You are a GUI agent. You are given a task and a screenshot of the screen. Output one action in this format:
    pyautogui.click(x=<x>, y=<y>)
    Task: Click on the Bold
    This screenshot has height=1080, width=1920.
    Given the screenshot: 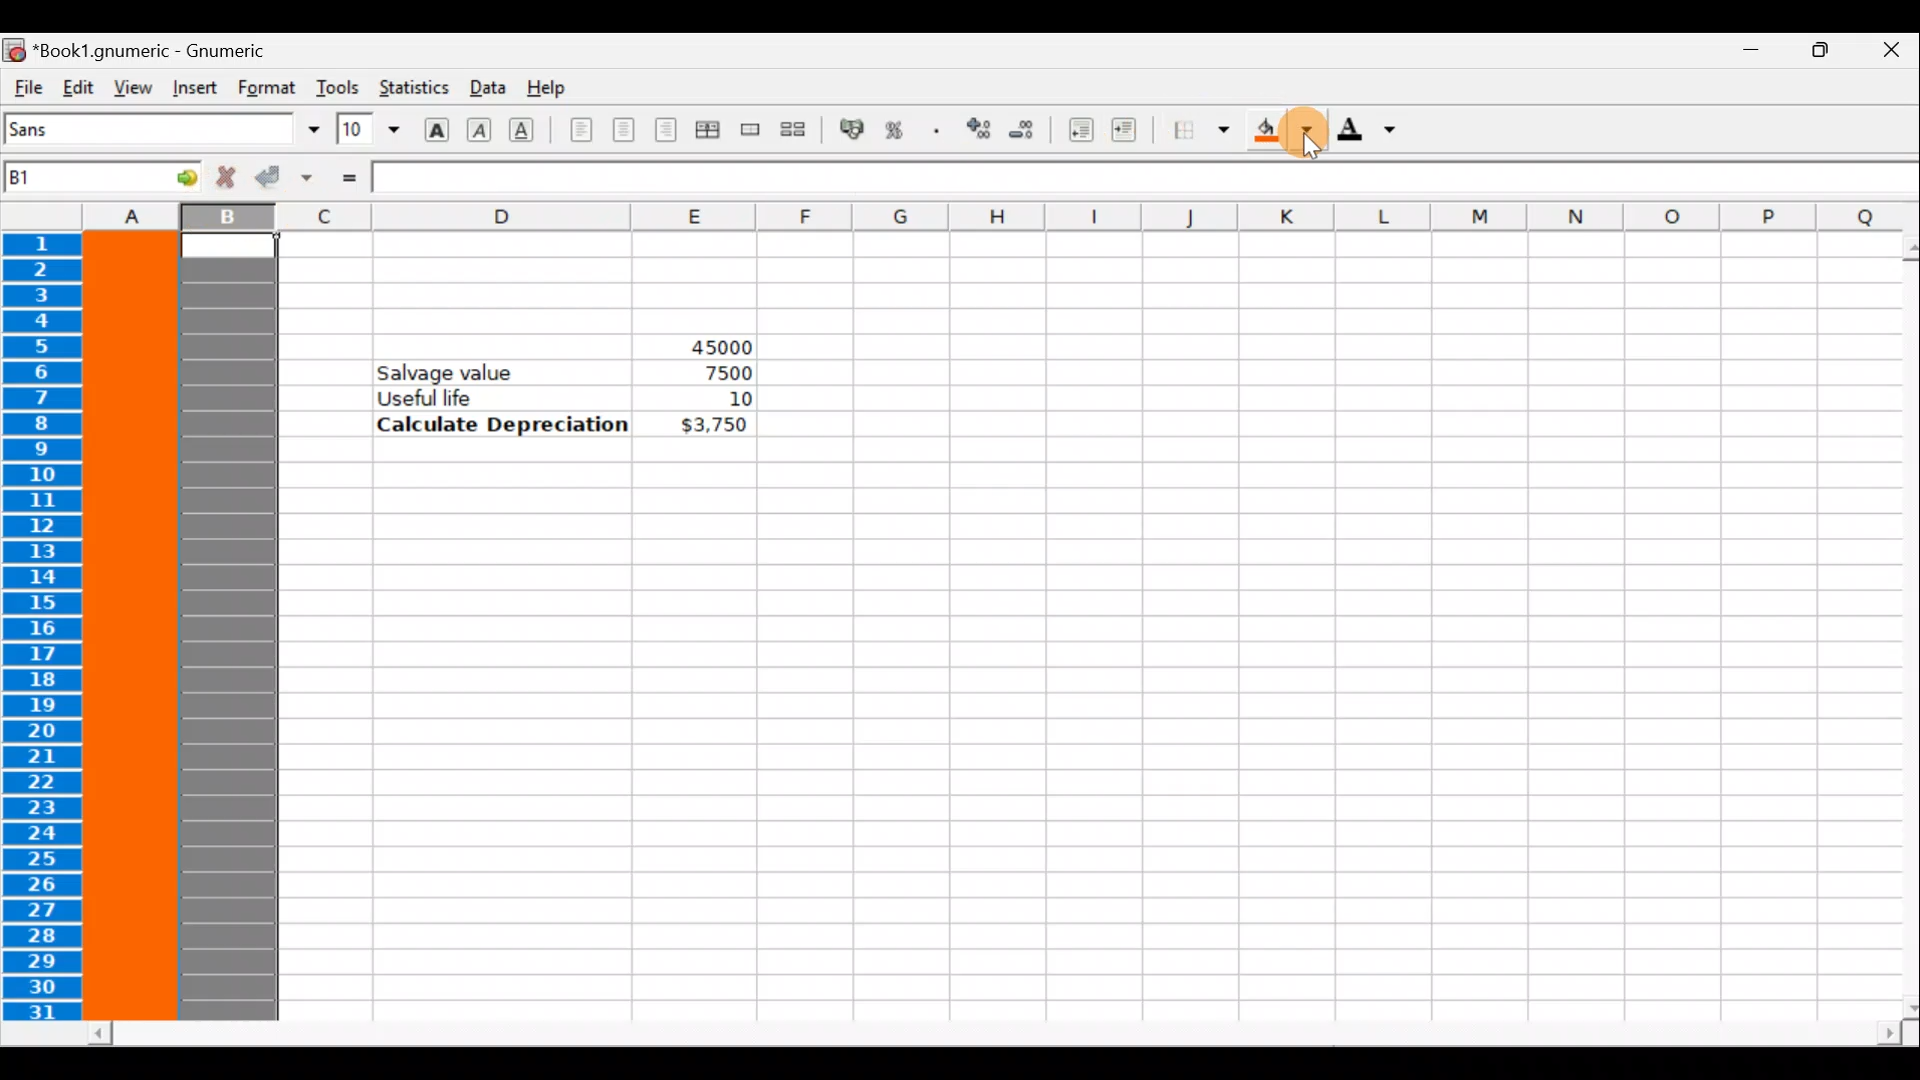 What is the action you would take?
    pyautogui.click(x=436, y=127)
    